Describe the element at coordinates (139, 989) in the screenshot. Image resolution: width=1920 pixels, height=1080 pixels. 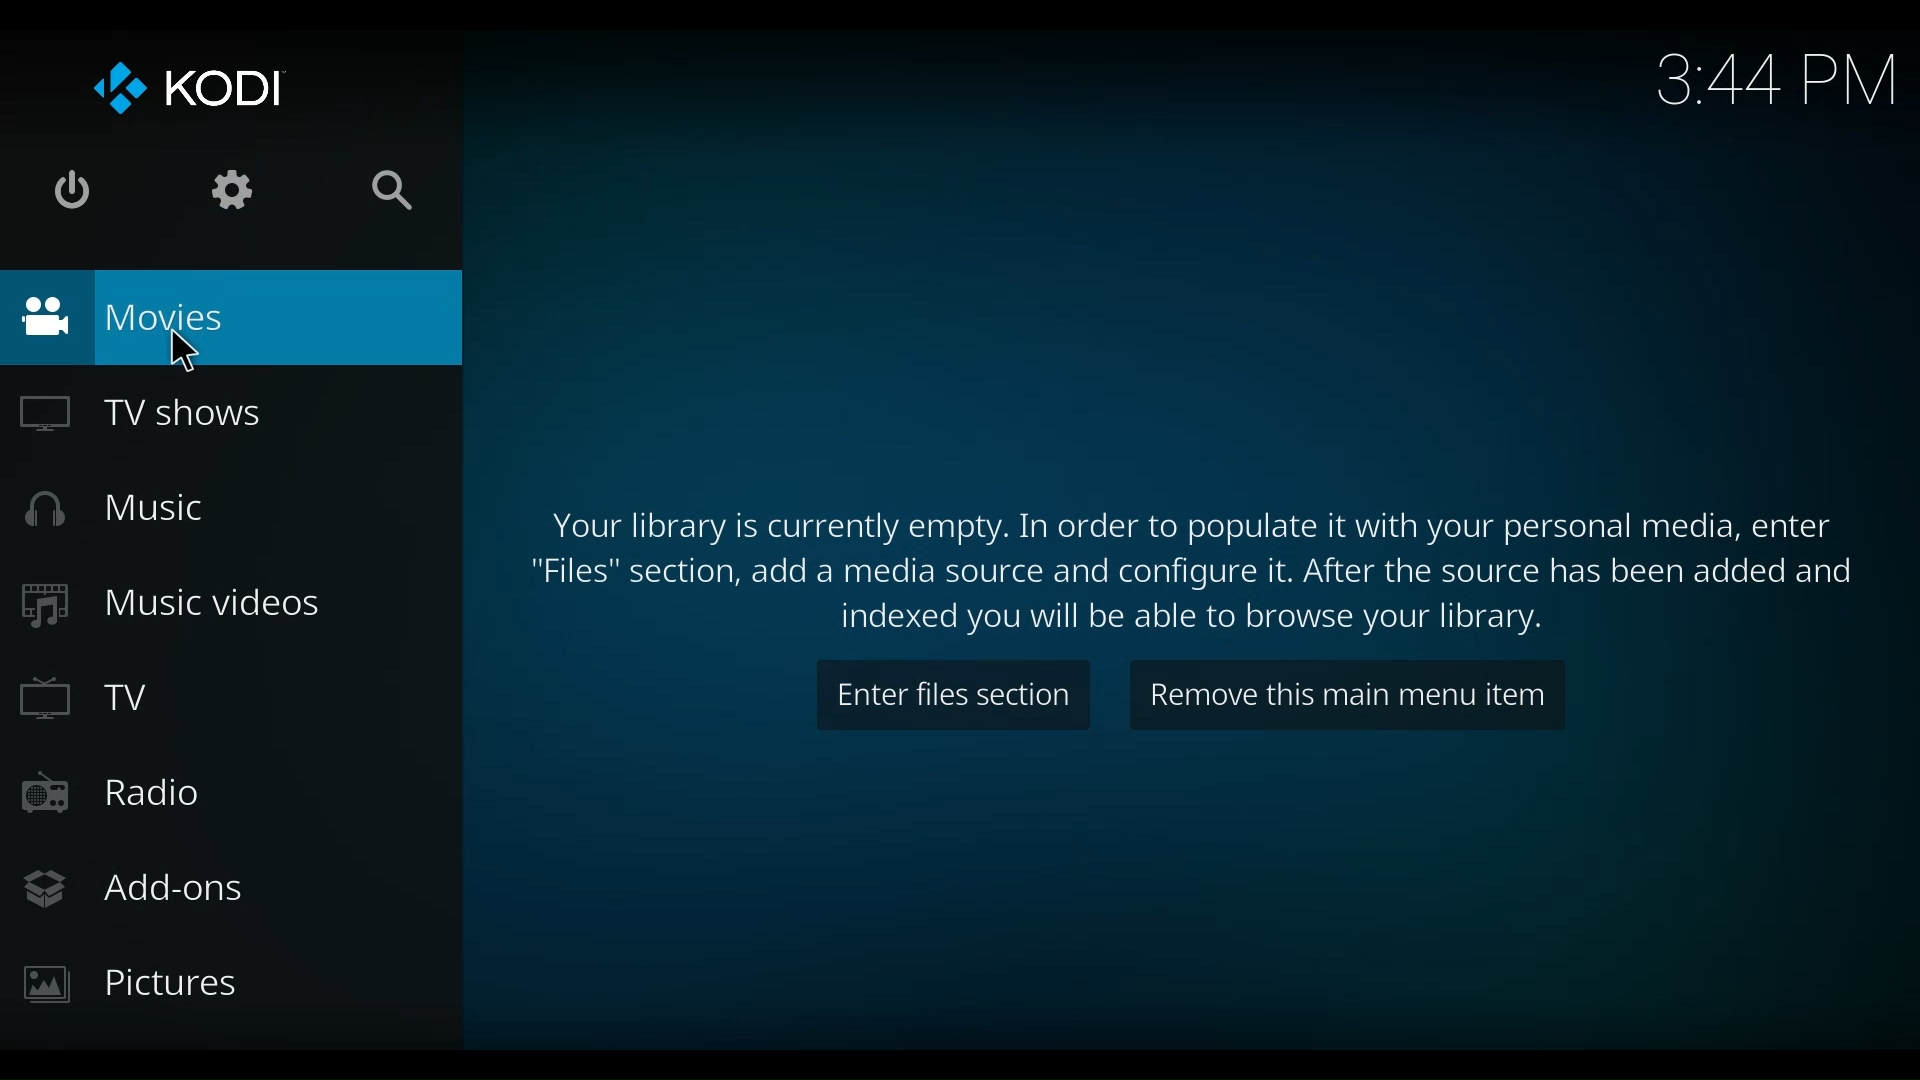
I see `Pictures` at that location.